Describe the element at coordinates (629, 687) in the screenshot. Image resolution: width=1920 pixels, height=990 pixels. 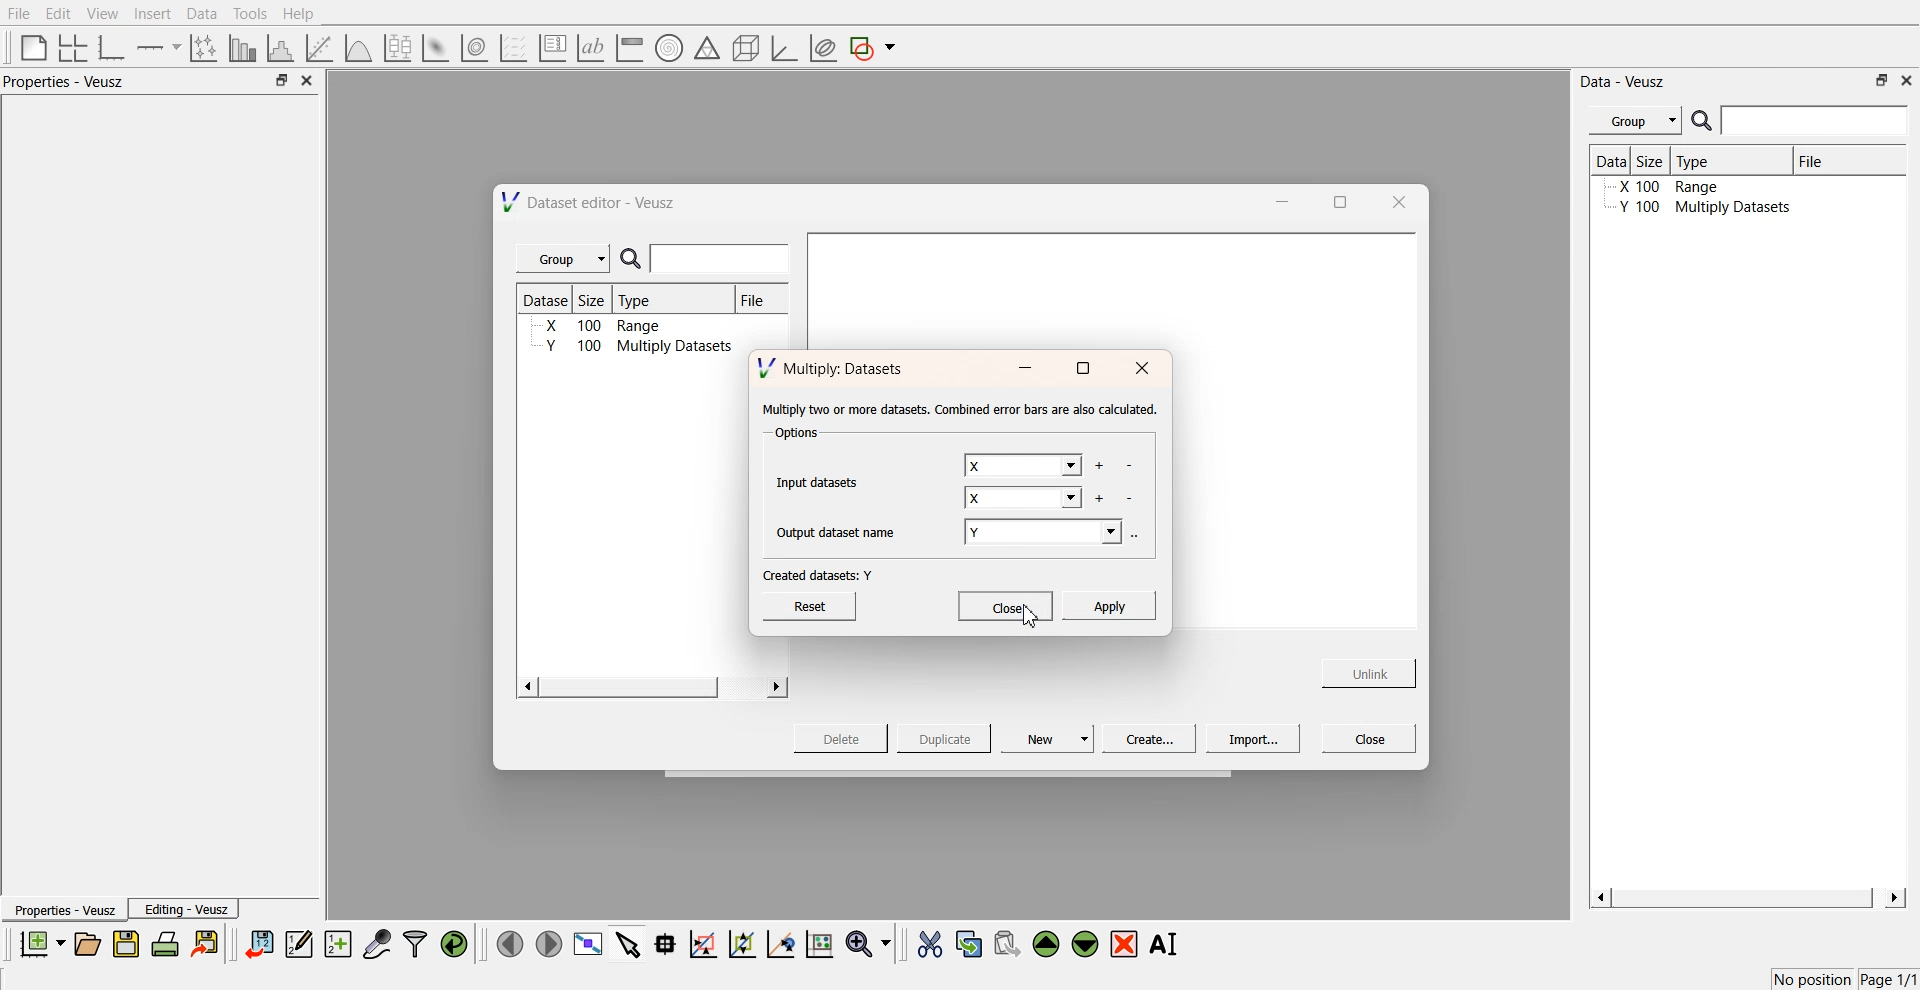
I see `scroll bar` at that location.